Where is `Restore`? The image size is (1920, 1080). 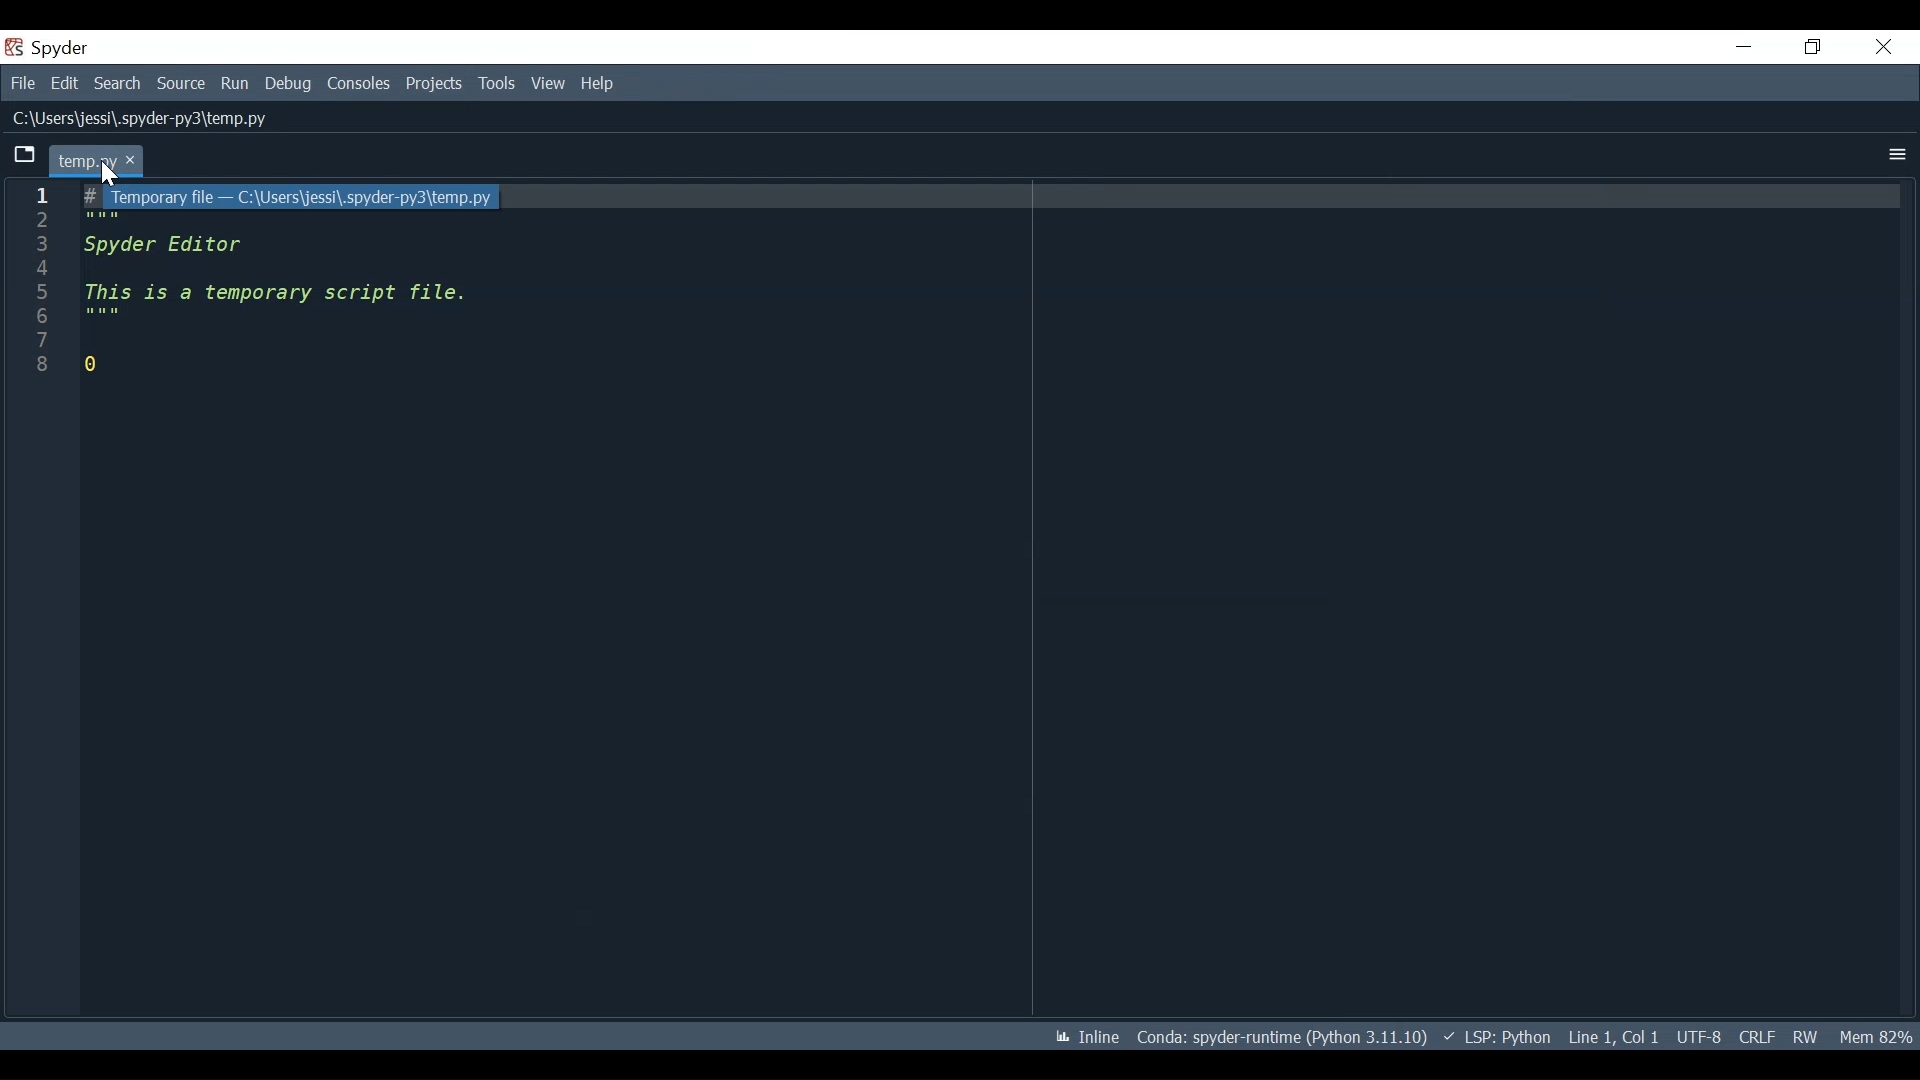 Restore is located at coordinates (1815, 46).